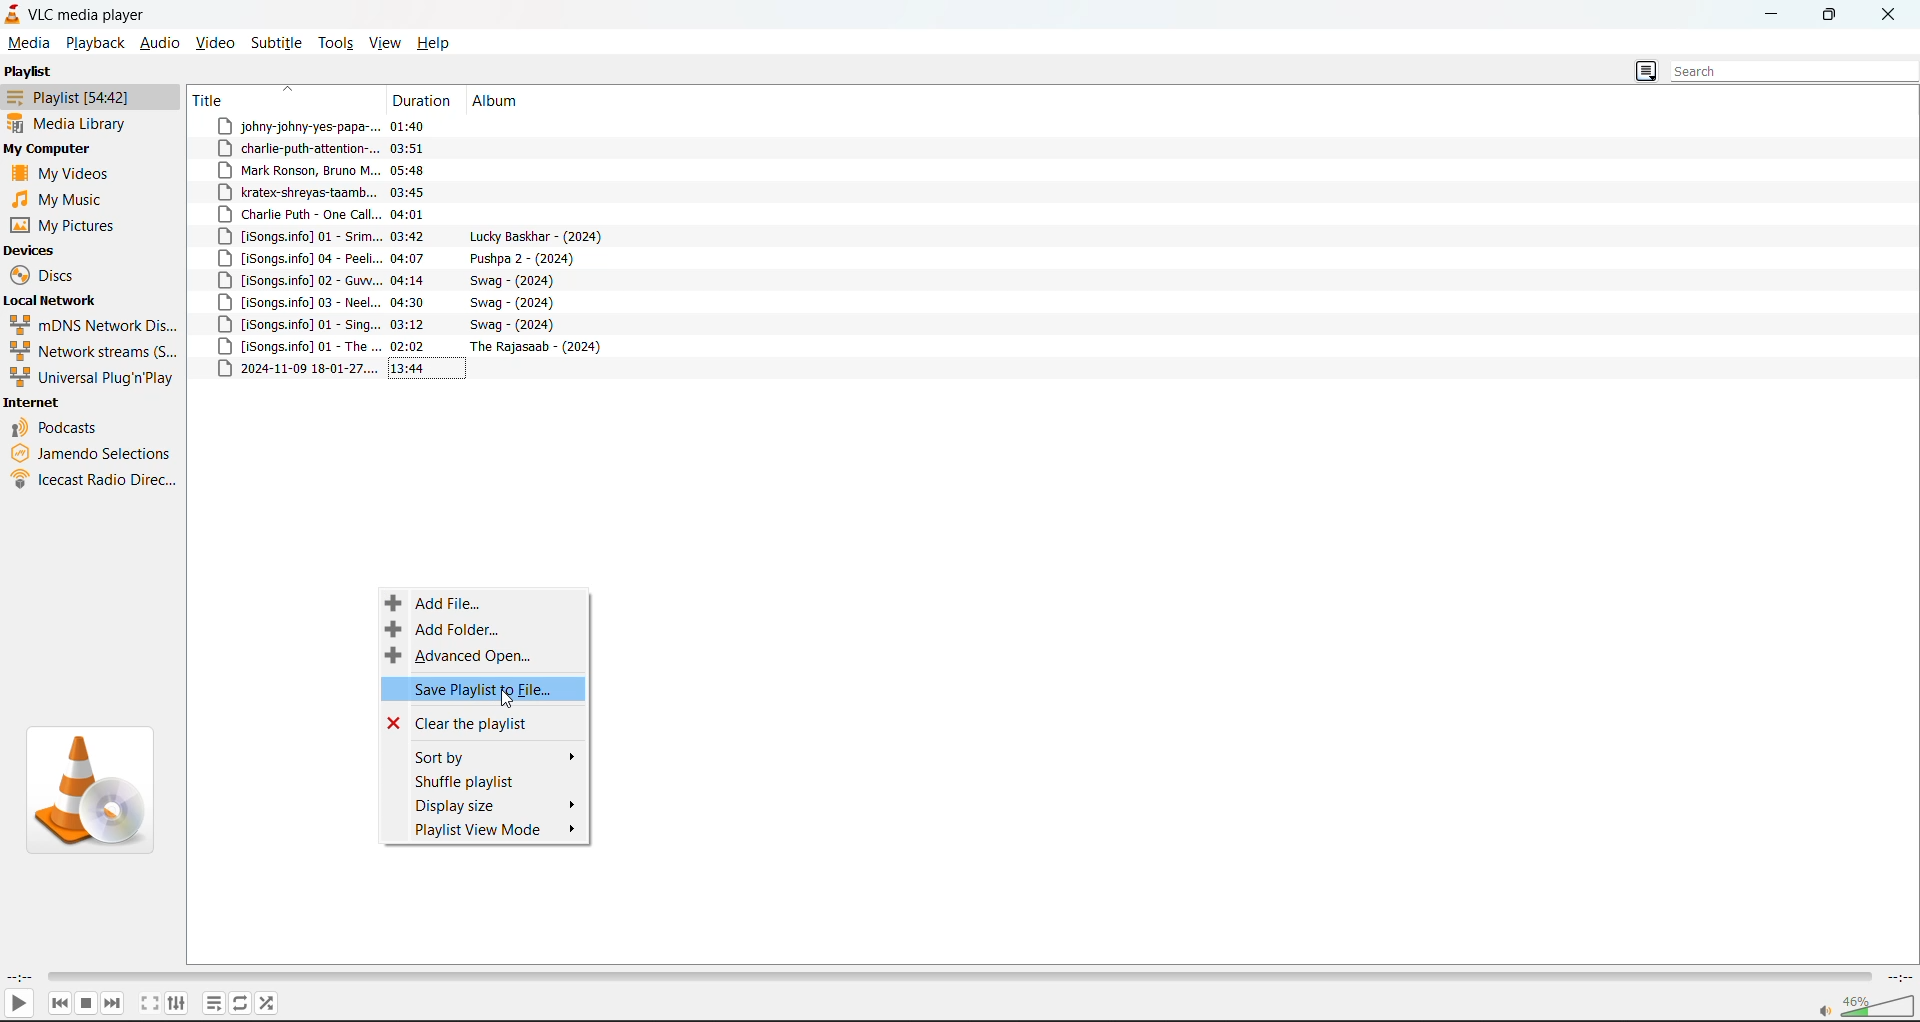  I want to click on local network, so click(53, 299).